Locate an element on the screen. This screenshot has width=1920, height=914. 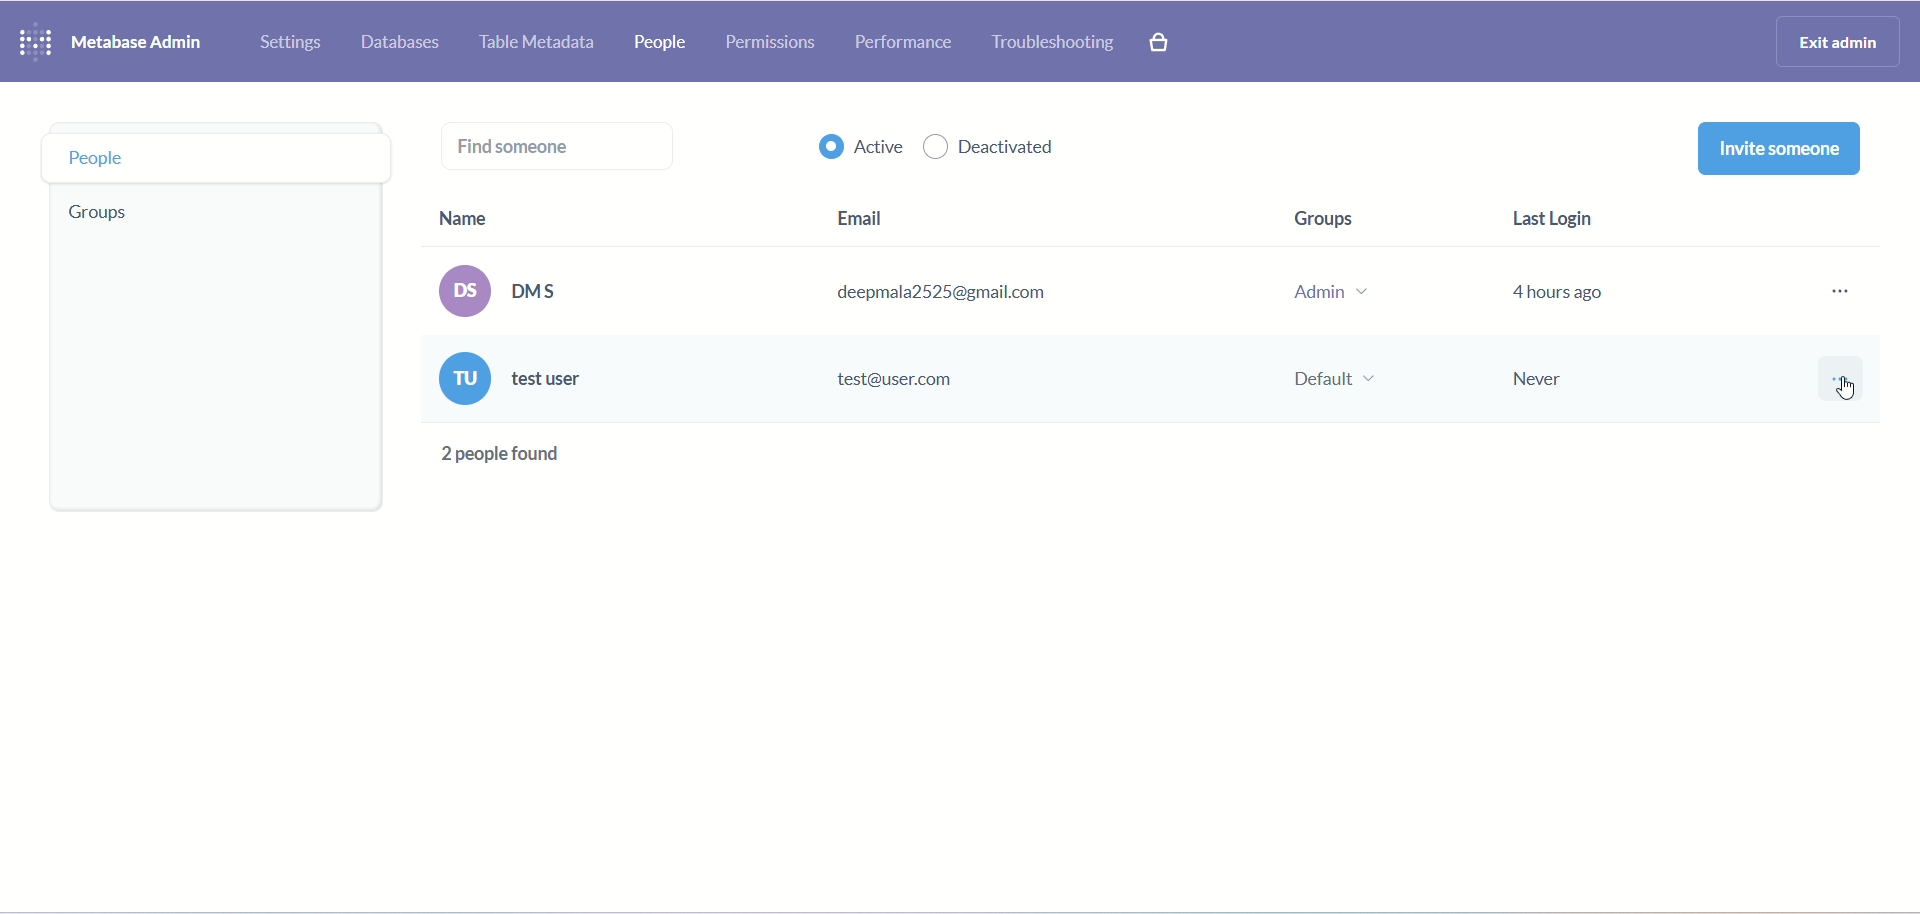
text is located at coordinates (493, 454).